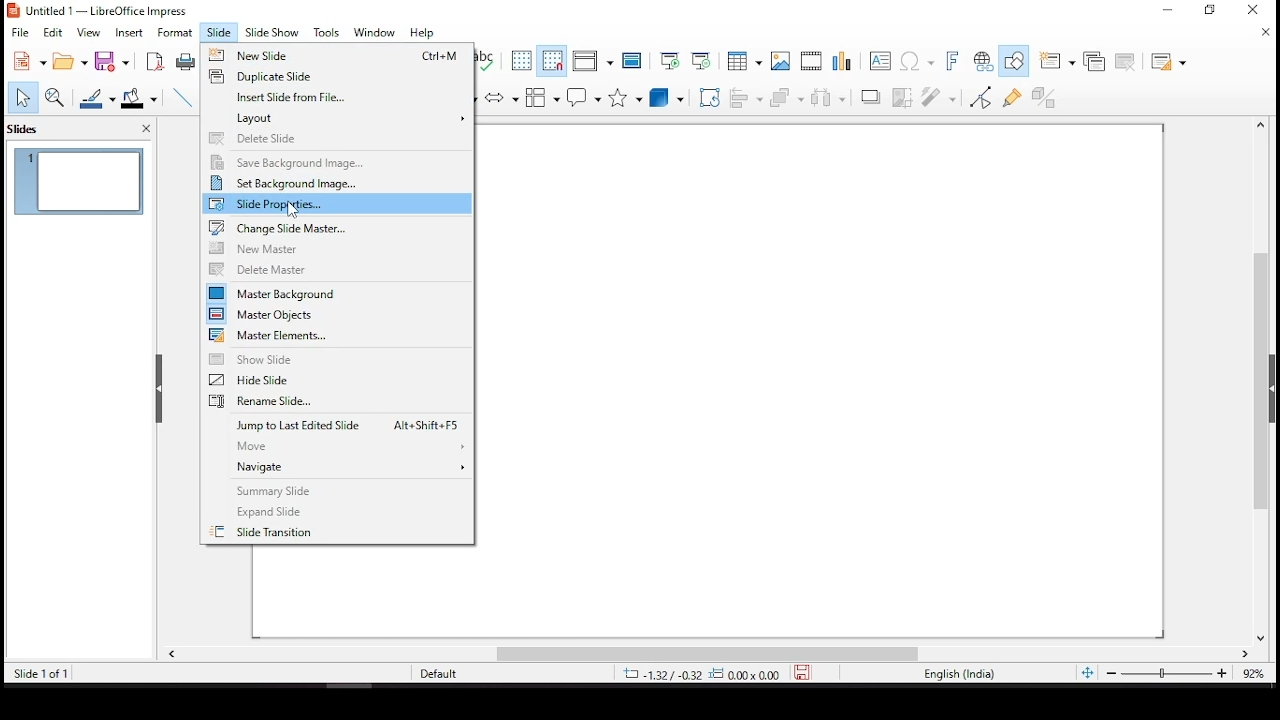 The height and width of the screenshot is (720, 1280). Describe the element at coordinates (940, 96) in the screenshot. I see `filter` at that location.